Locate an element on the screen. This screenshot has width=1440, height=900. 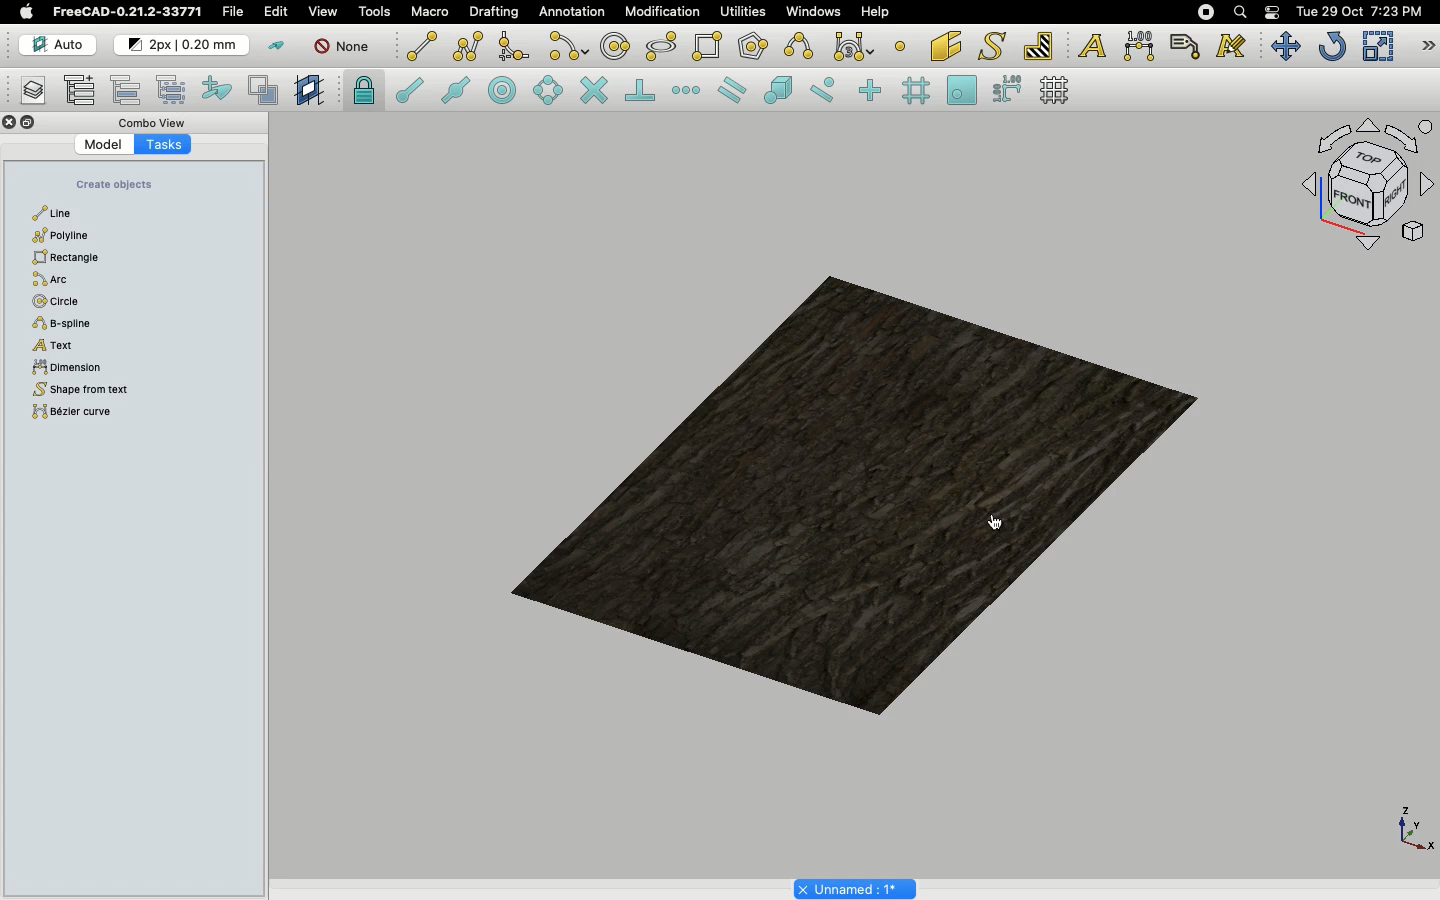
Hatch is located at coordinates (1040, 44).